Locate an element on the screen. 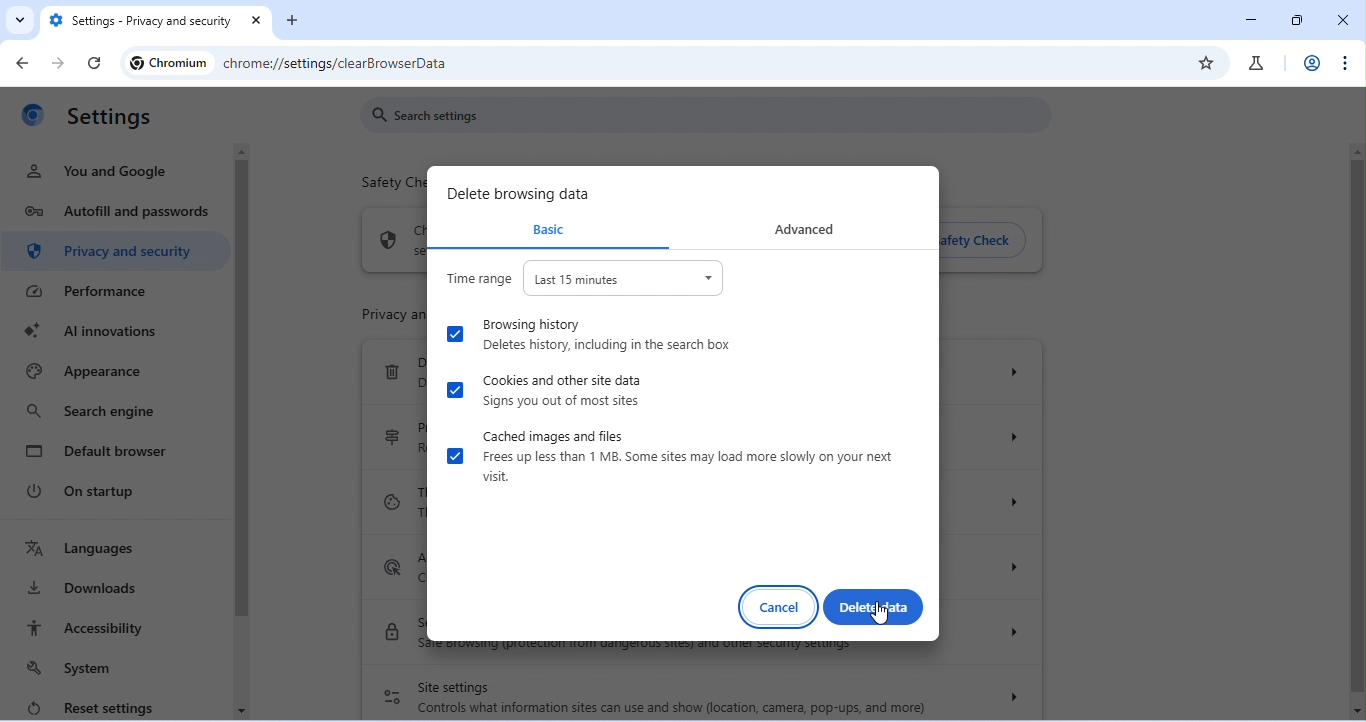 This screenshot has width=1366, height=722. privacy an is located at coordinates (377, 313).